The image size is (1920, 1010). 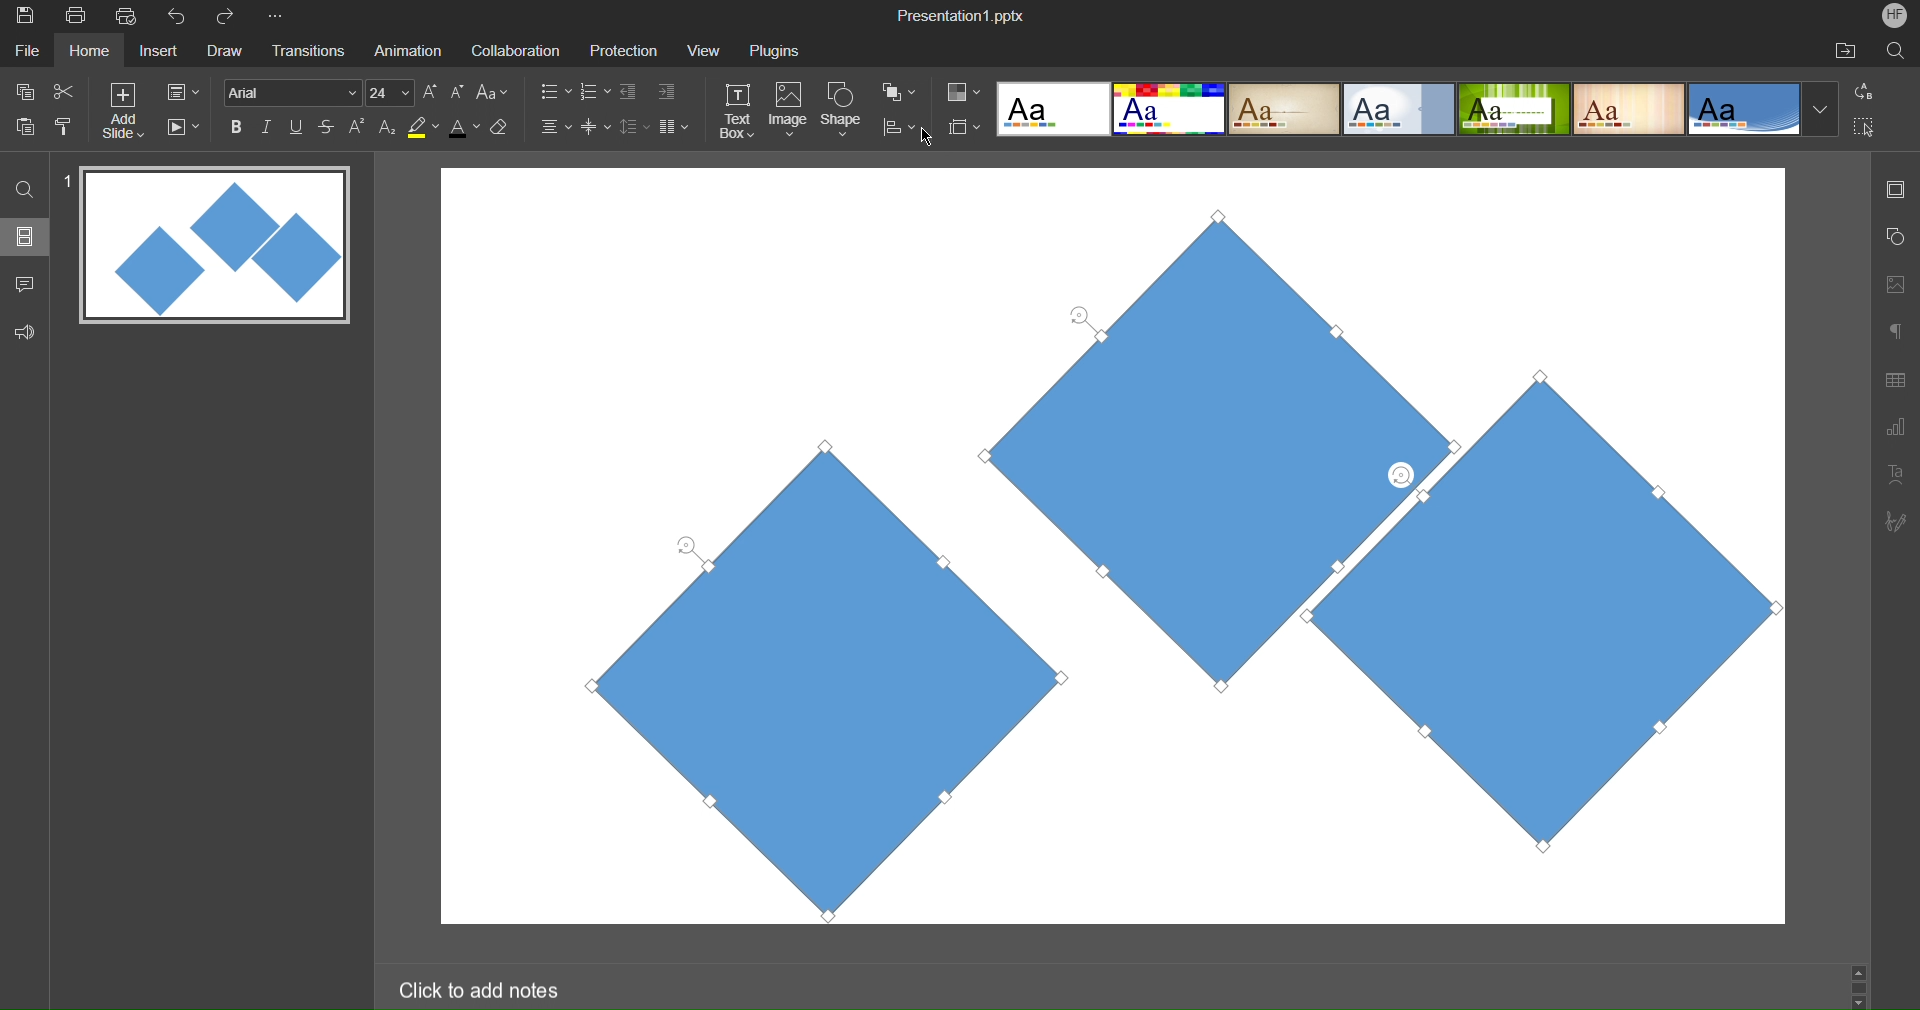 I want to click on select, so click(x=1872, y=130).